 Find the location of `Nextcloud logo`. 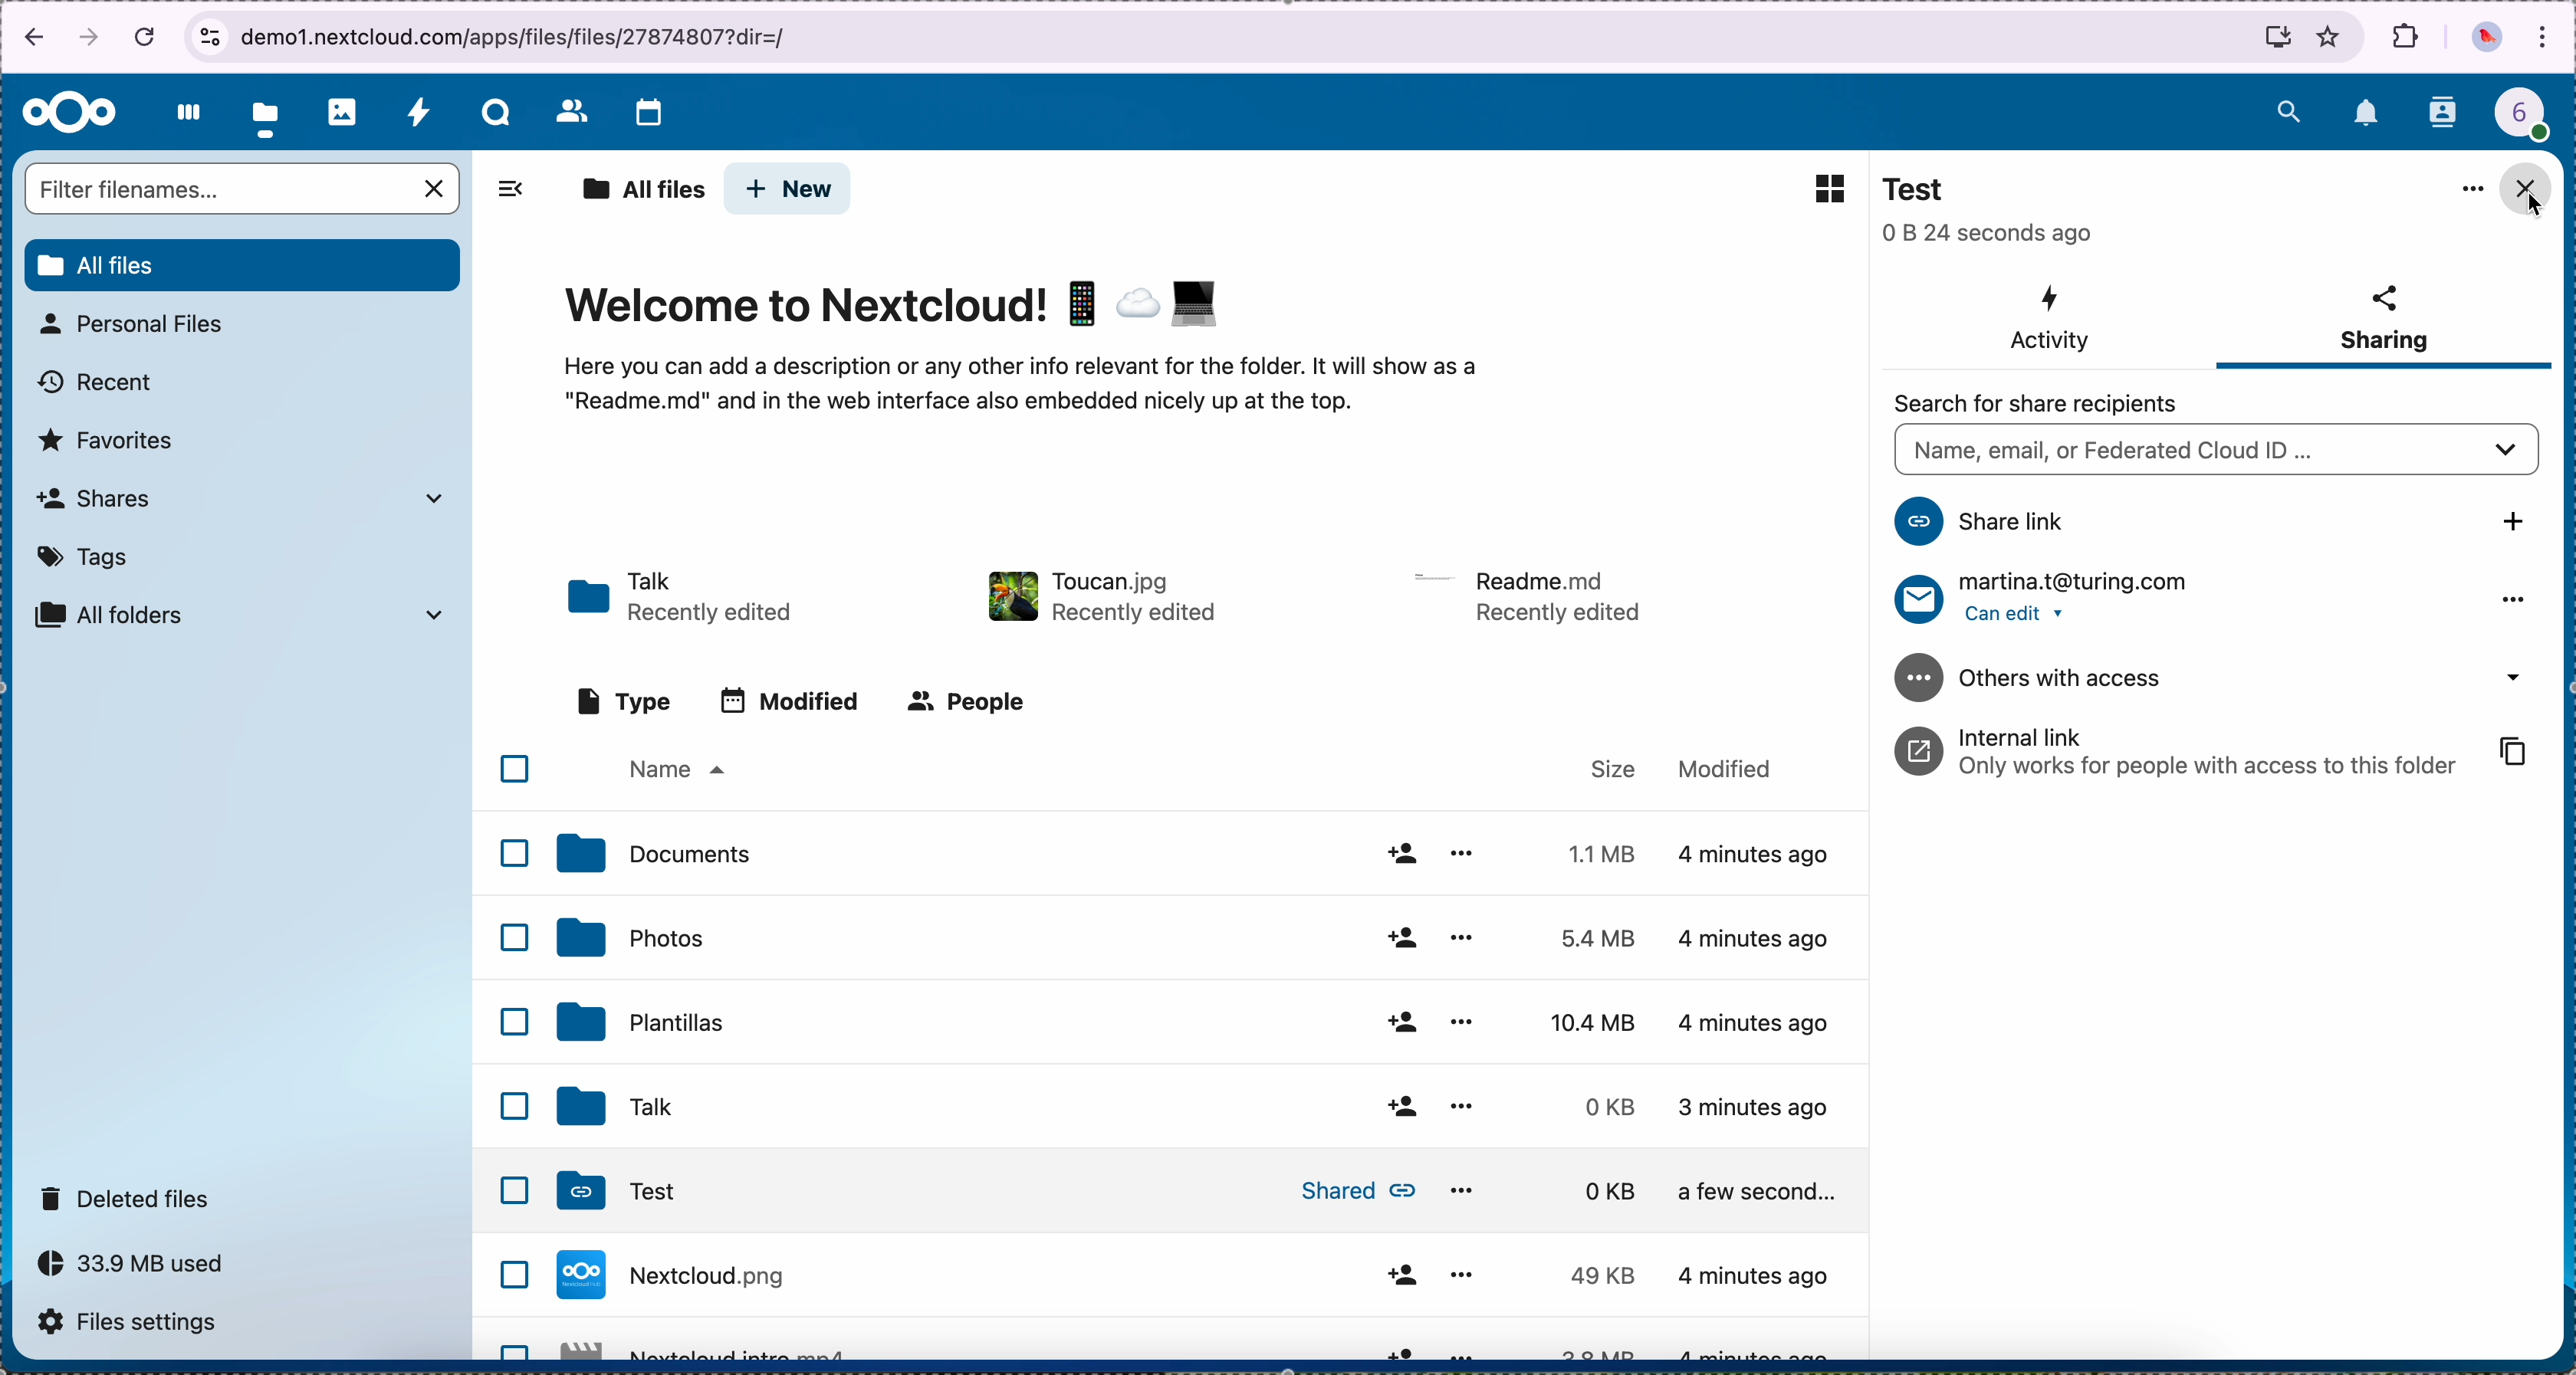

Nextcloud logo is located at coordinates (70, 114).